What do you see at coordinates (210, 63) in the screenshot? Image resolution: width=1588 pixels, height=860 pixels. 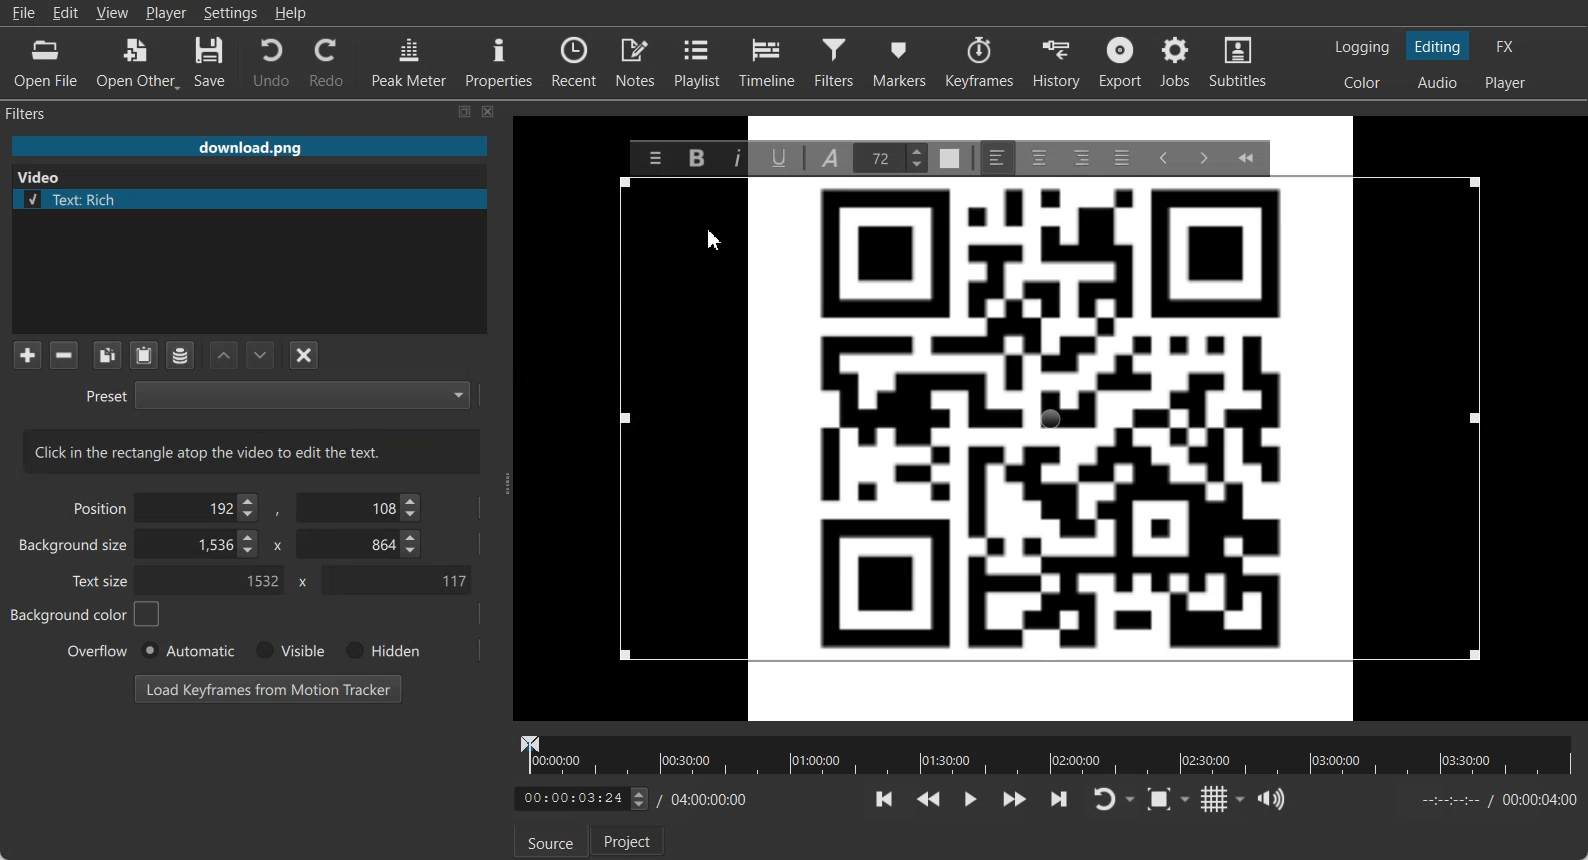 I see `Save` at bounding box center [210, 63].